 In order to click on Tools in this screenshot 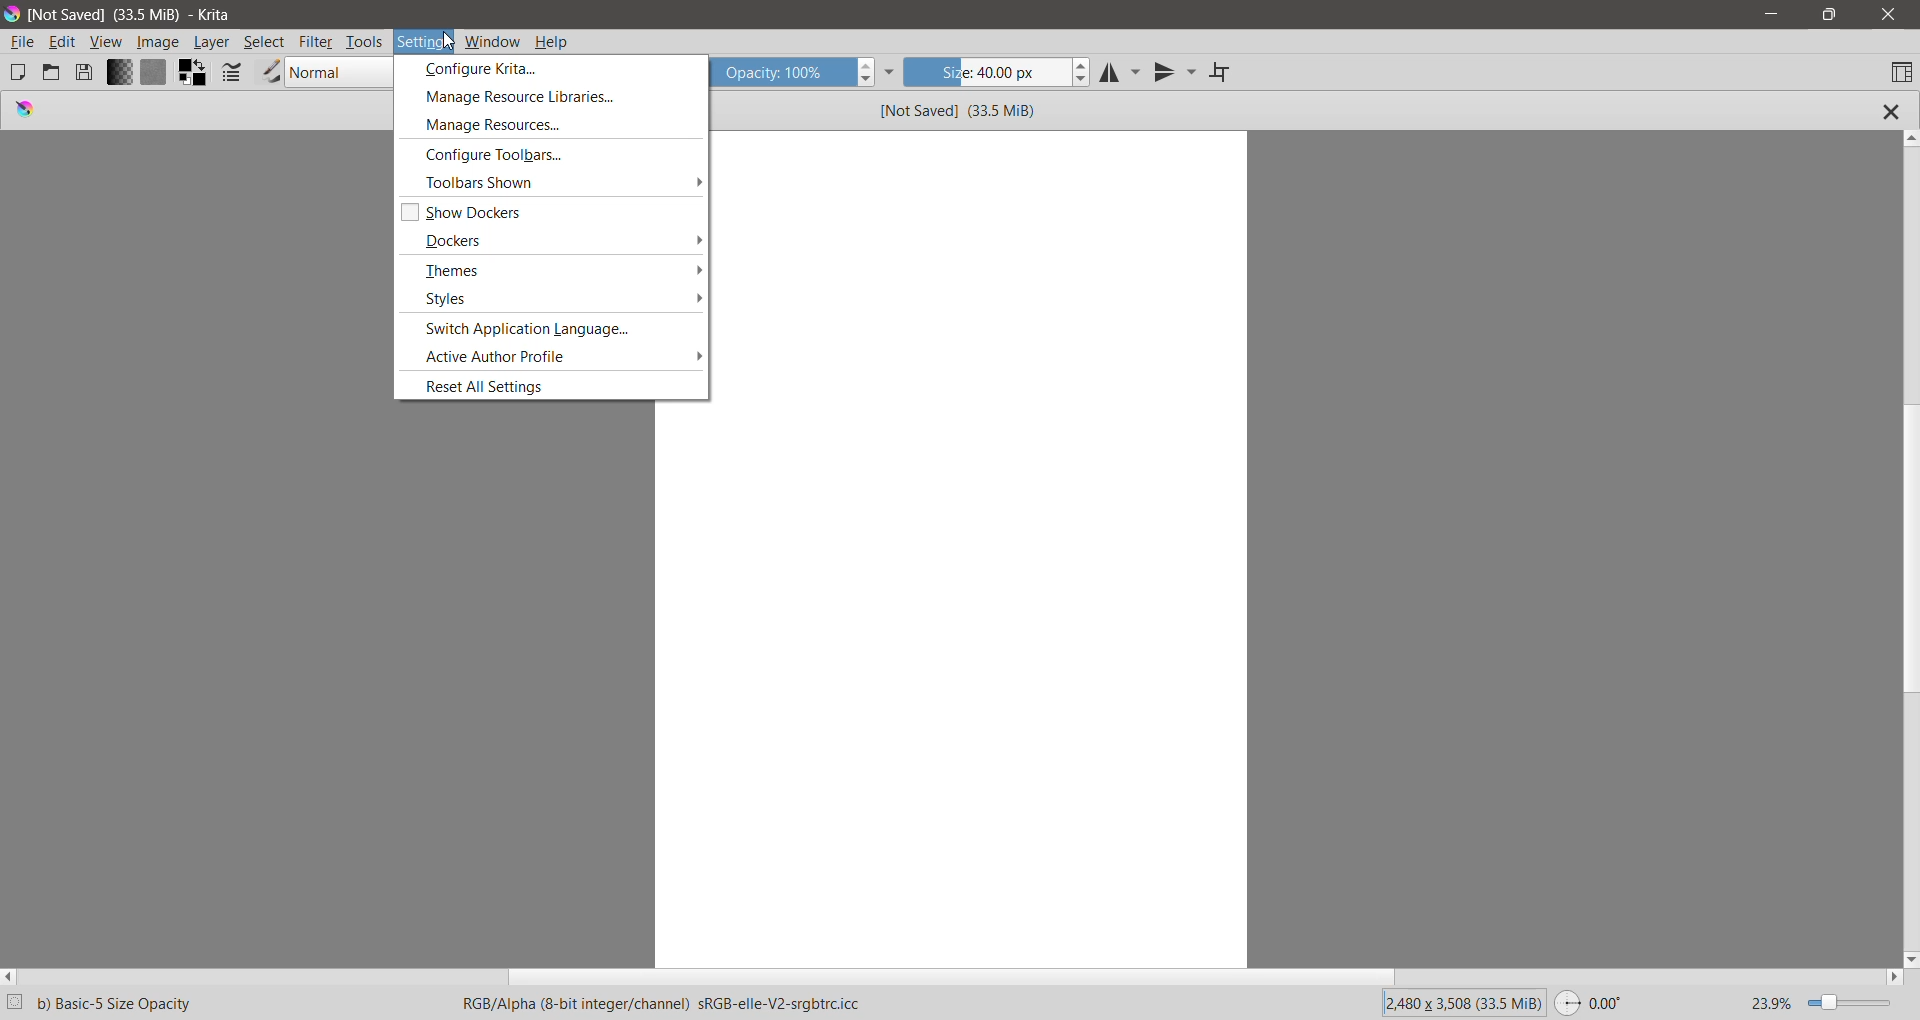, I will do `click(365, 42)`.